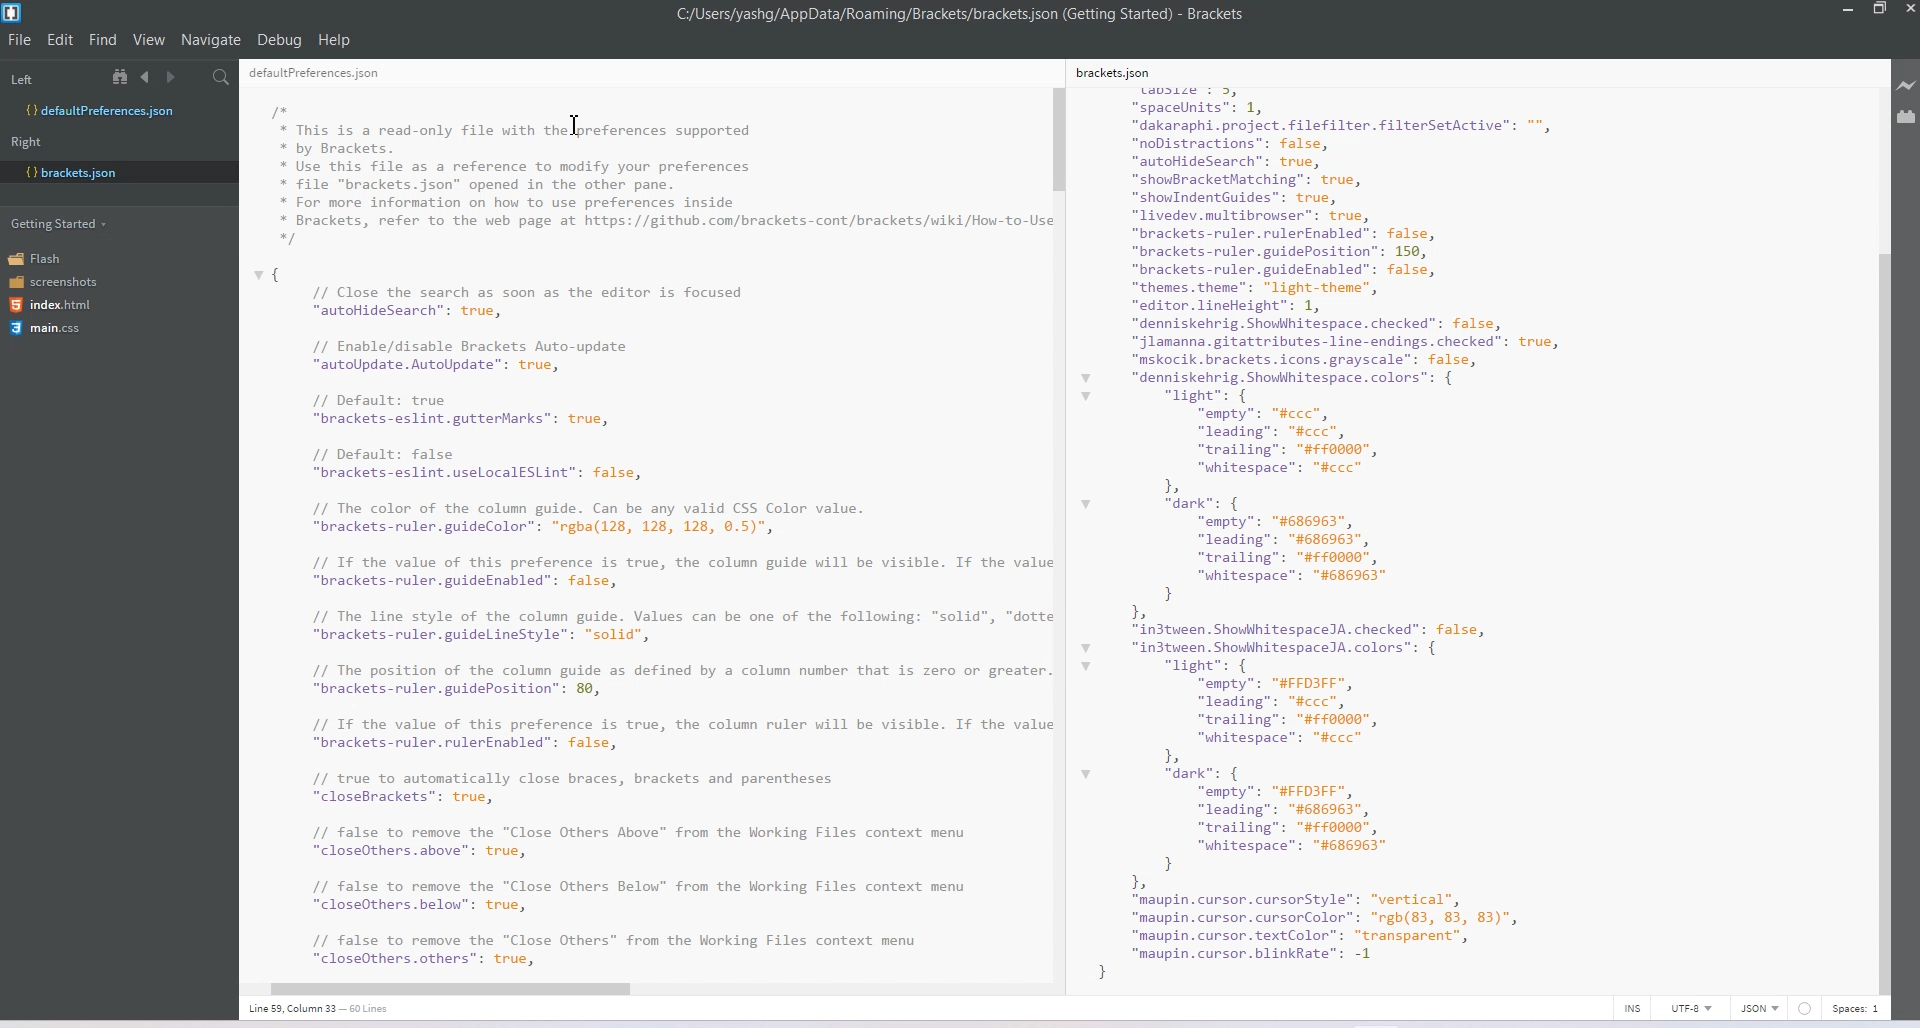 This screenshot has width=1920, height=1028. I want to click on kets. son
size : 3,
“spacelnits": 1,
“dakaraphi.project. filefilter. filterSetActive”: "*,
“noDistractions”: false,
“autohideSearch”: true,
“showBracketMatching”: true,
“showIndentGuides”: true,
“livedev.multibrowser”: true,
“brackets-ruler.rulerEnabled": false,
“brackets-ruler.guidePosition”: 150,
“brackets-ruler.guideEnabled": false,
“themes theme": "light-theme",
“editor. lineHeight": 1,
“denniskehrig. Showhhitespace. checked": false,
“jlamanna.gitattributes-line-endings. checked": true,
“mskocik.brackets.icons.grayscale": false,
“denniskehrig. Showhitespace. colors”: {
“light”: {
“empty”: "#ccc”,
“leading”: "#ccc”,
“trailing”: "#0000",
“whitespace”: "#ccc”
b
“dark”: {
“empty”: "#686963",
["leading”: "#686963",
“trailing”: "#0000",
“whitespace”: "#686963"
}
Ia
“in3tween. ShowhhitespaceJA. checked": false,
“in3tween. ShowhhitespaceJA. colors”: {
“light”: {
“empty”: "#FFDIFF",
“leading”: "#ccc”,
“trailing”: "#0000",
“whitespace”: "#ccc”
bh
“dark”: {
“empty”: "#FFDIFF",
“leading”: "#686963",
“trailing”: "#0000",
“whitespace”: "#686963"
}
b
“maupin. cursor. cursorStyle”: “vertical”,
“maupin. cursor. cursorColor™: "rgh(83, 83, 83)",
“maupin.cursor.textColor”: “transparent”,
“maupin. cursor. blinkRate": 1000 |
:, so click(1366, 521).